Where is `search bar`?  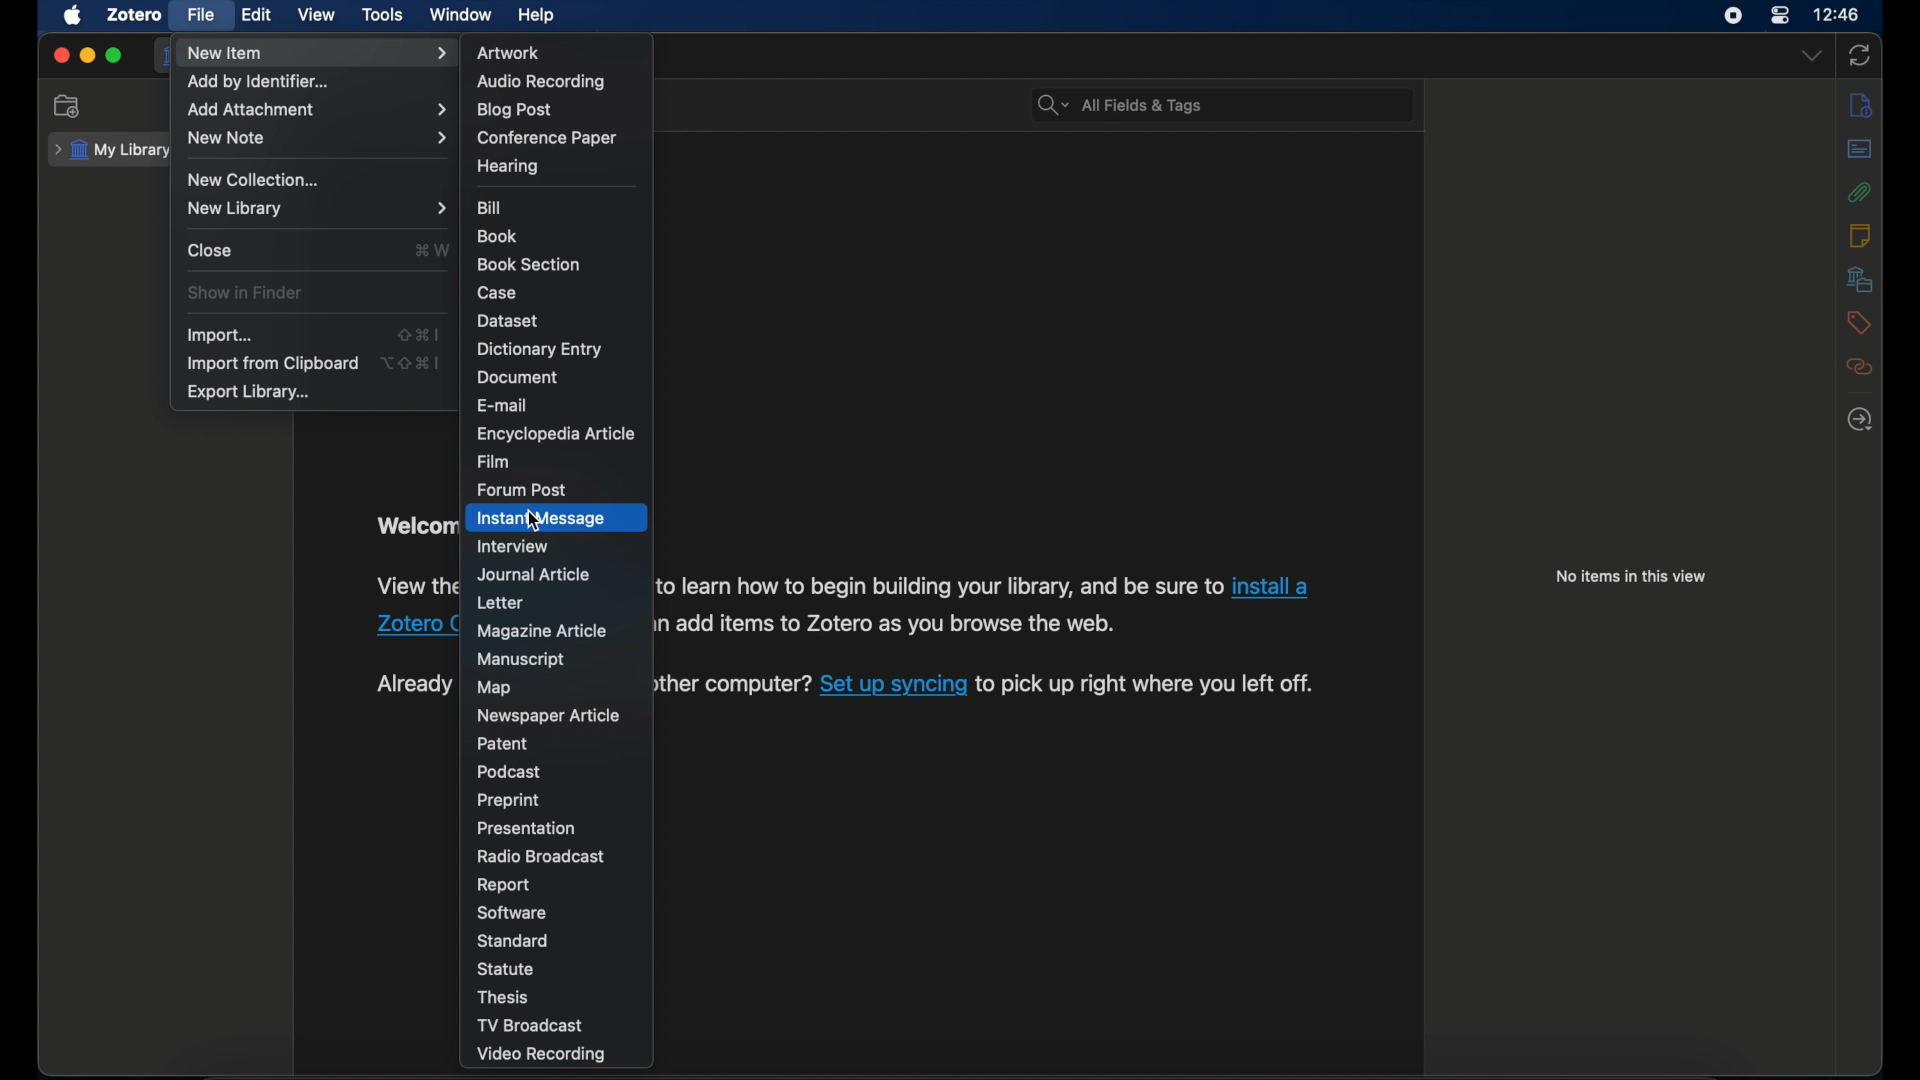 search bar is located at coordinates (1120, 103).